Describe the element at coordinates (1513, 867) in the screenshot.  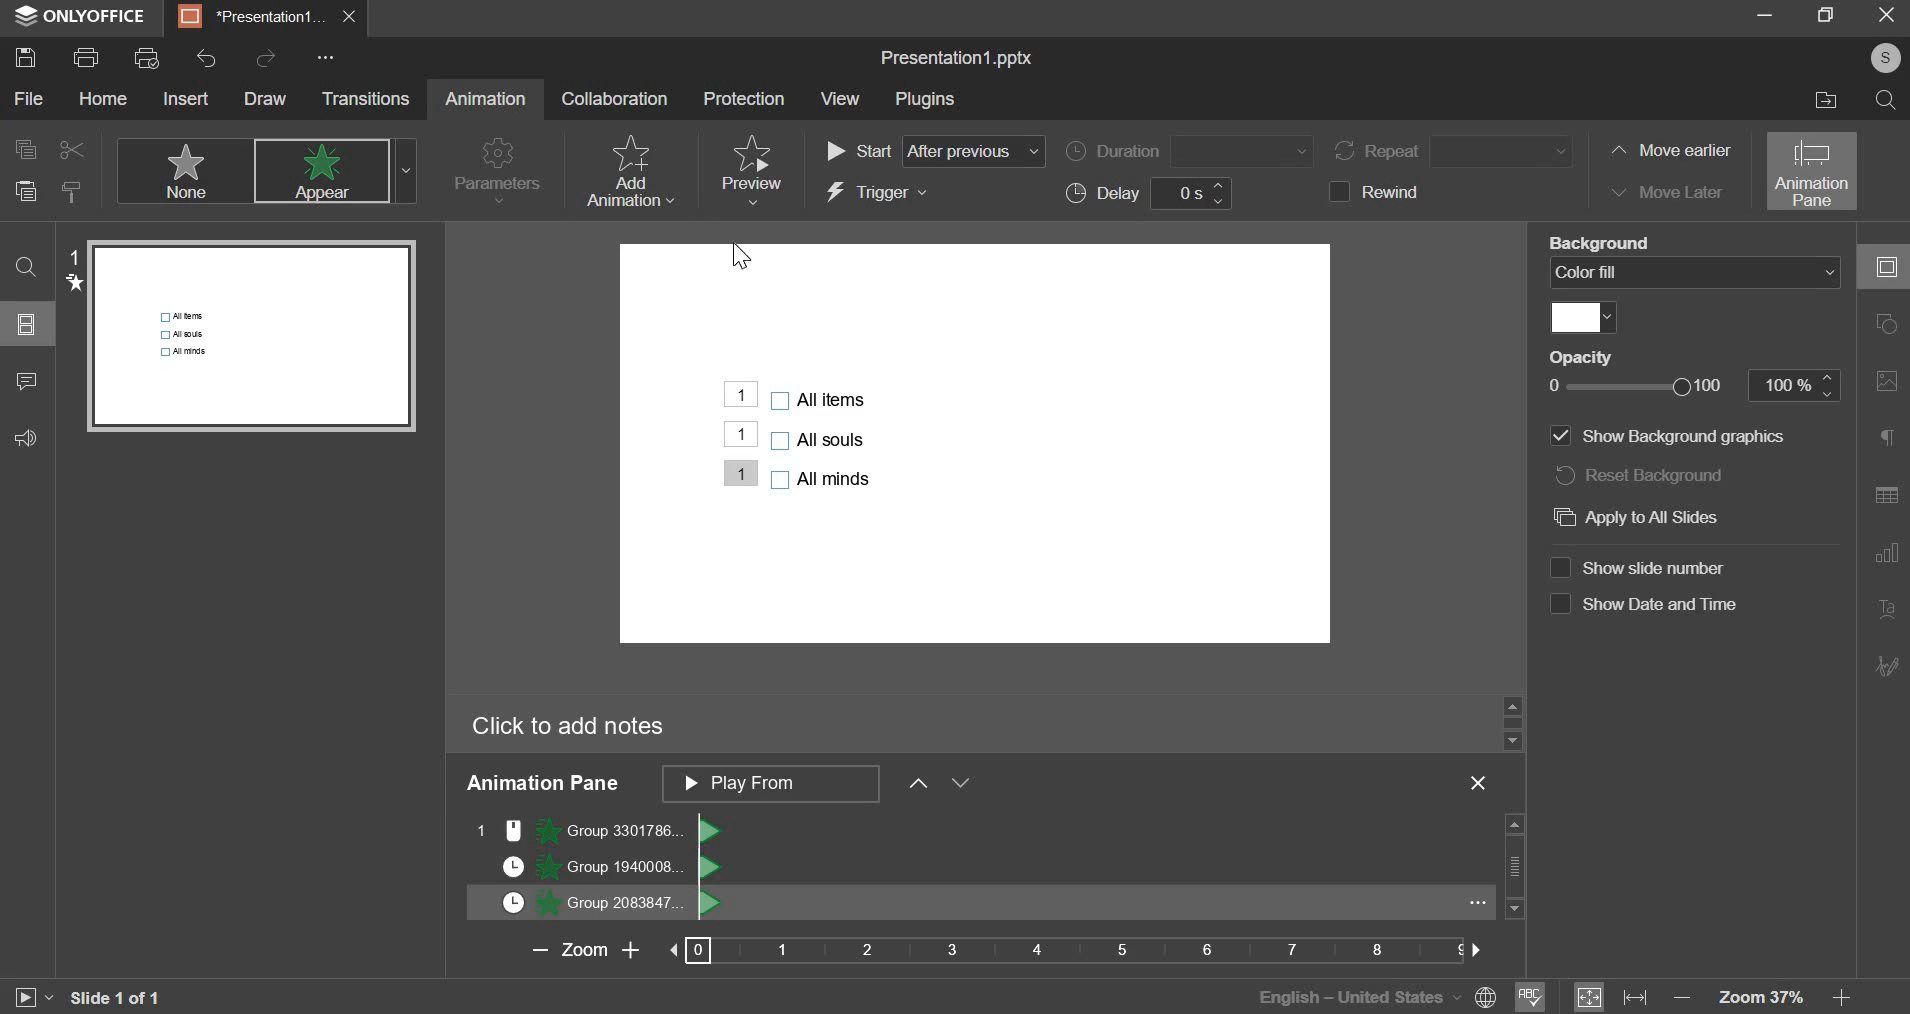
I see `vertical slider` at that location.